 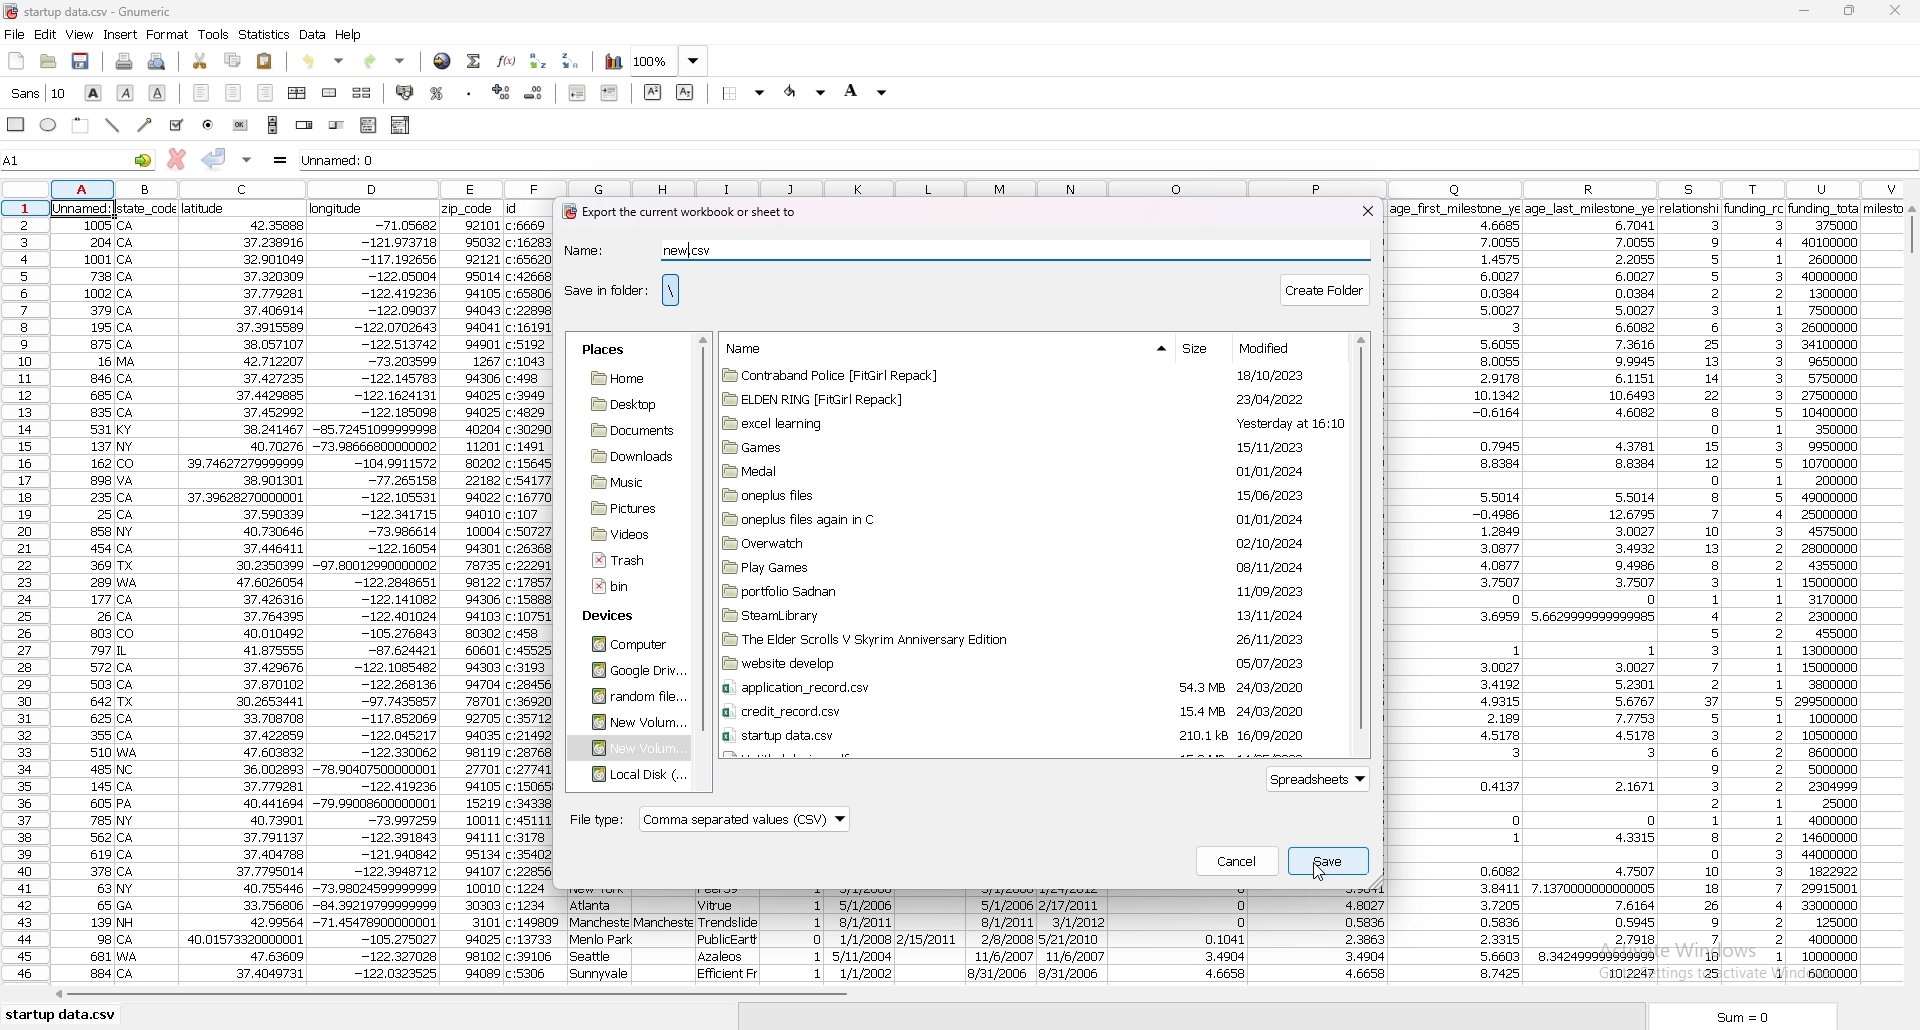 What do you see at coordinates (627, 749) in the screenshot?
I see `folder` at bounding box center [627, 749].